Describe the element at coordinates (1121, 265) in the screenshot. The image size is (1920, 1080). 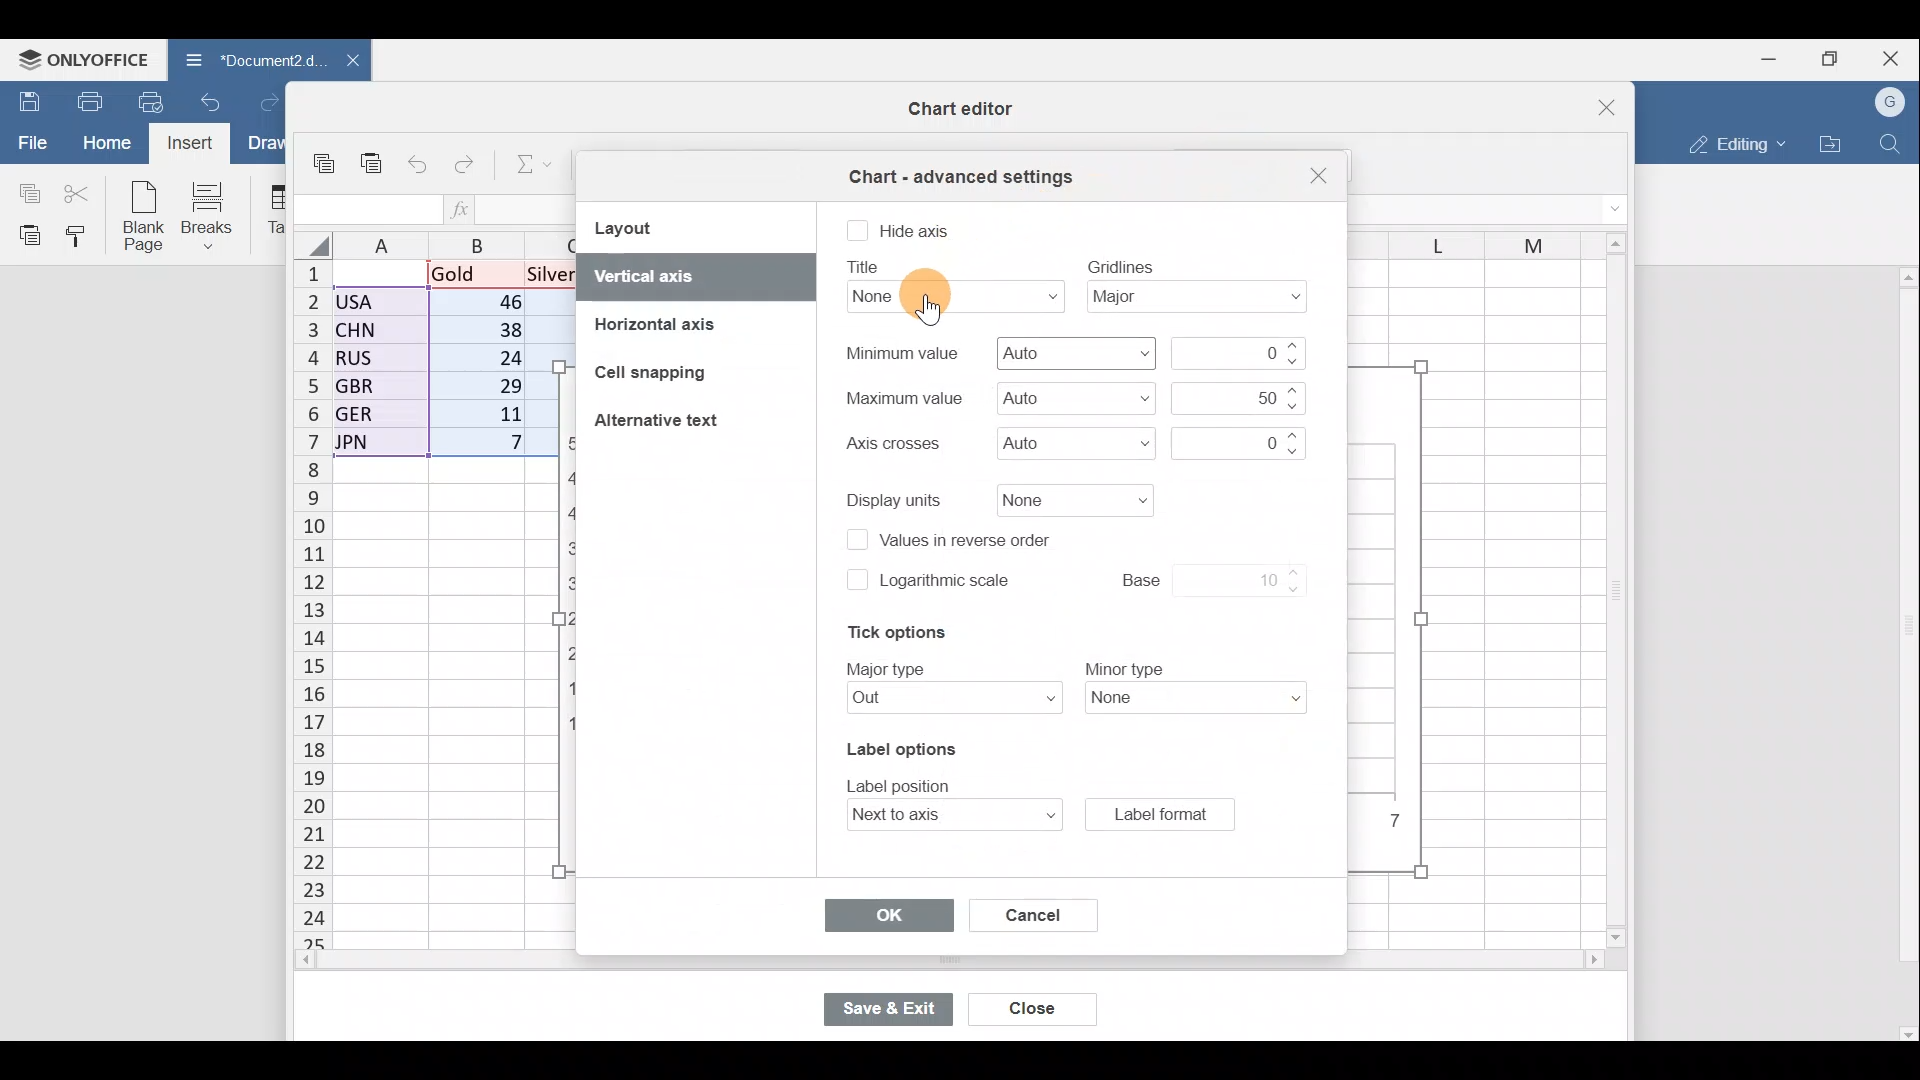
I see `text` at that location.